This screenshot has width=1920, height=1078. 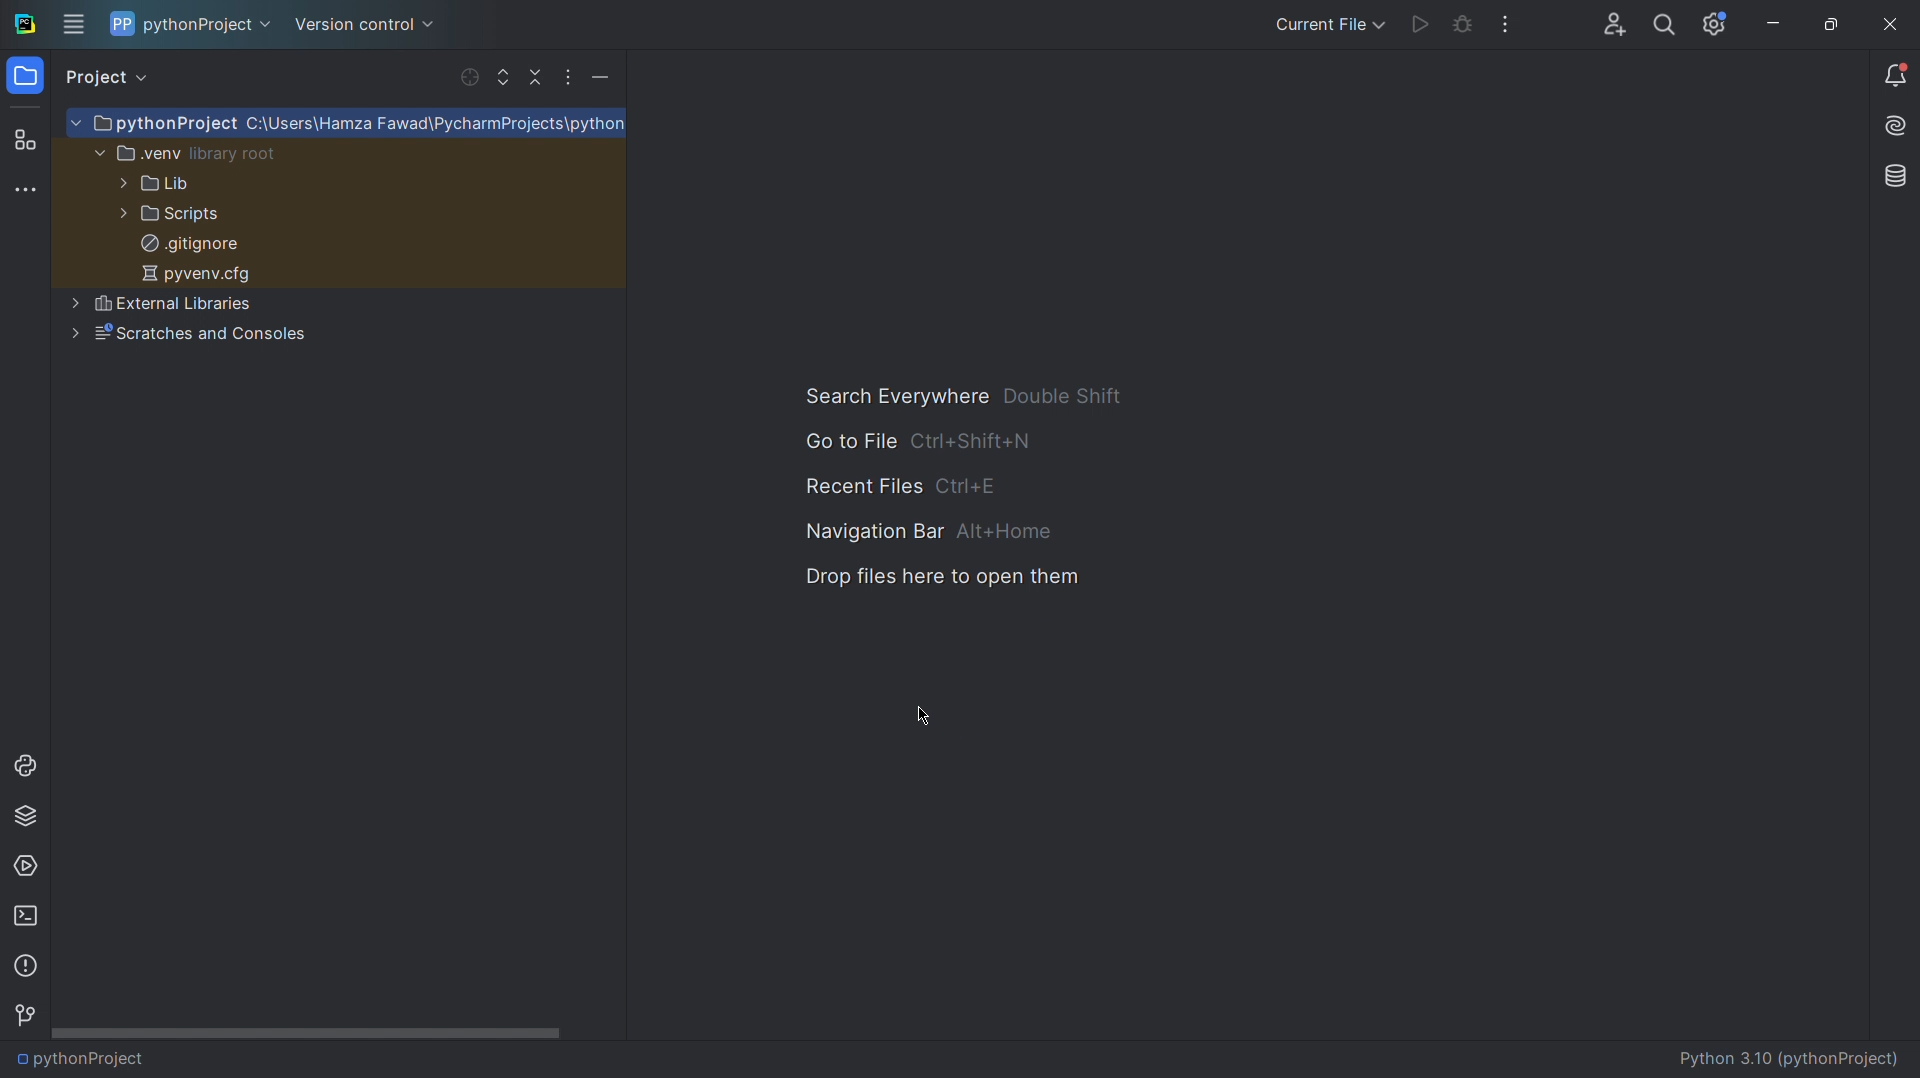 What do you see at coordinates (25, 80) in the screenshot?
I see `Open folder` at bounding box center [25, 80].